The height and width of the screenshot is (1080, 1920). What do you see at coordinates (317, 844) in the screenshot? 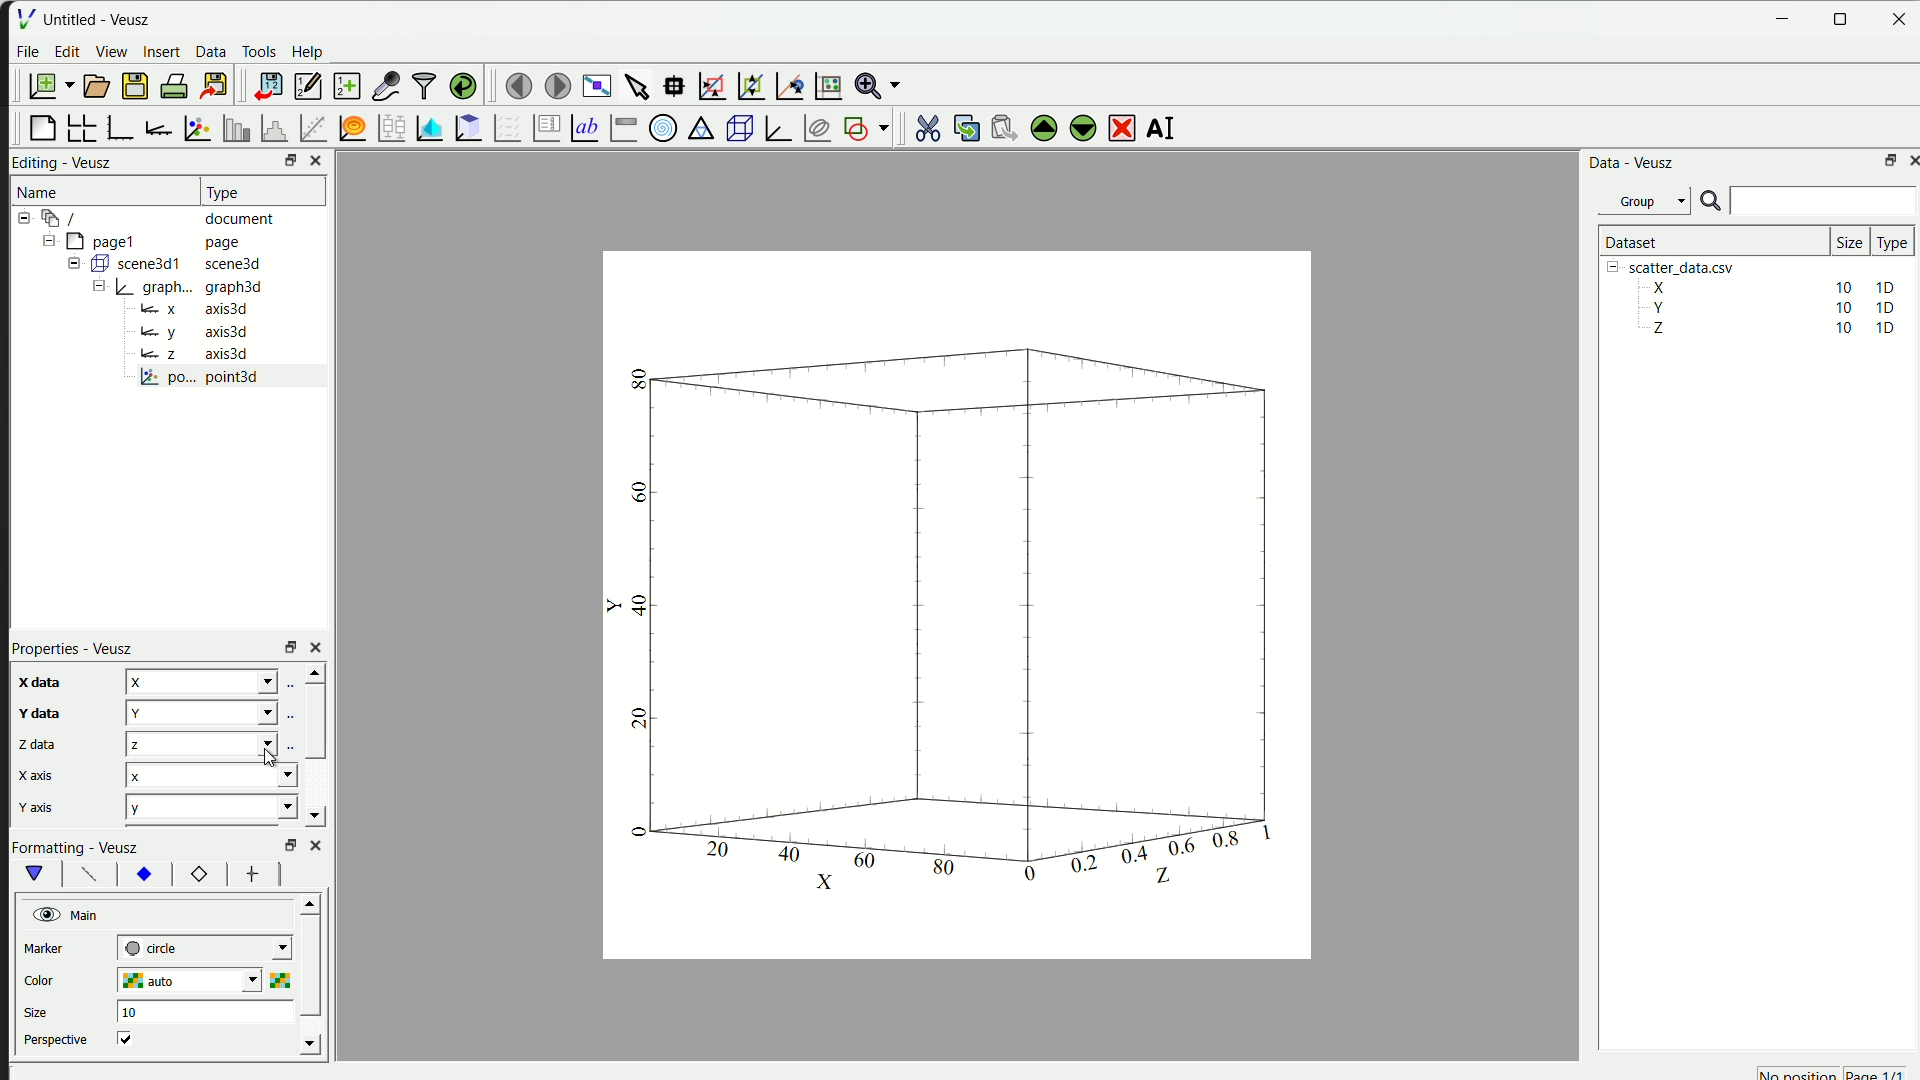
I see `close` at bounding box center [317, 844].